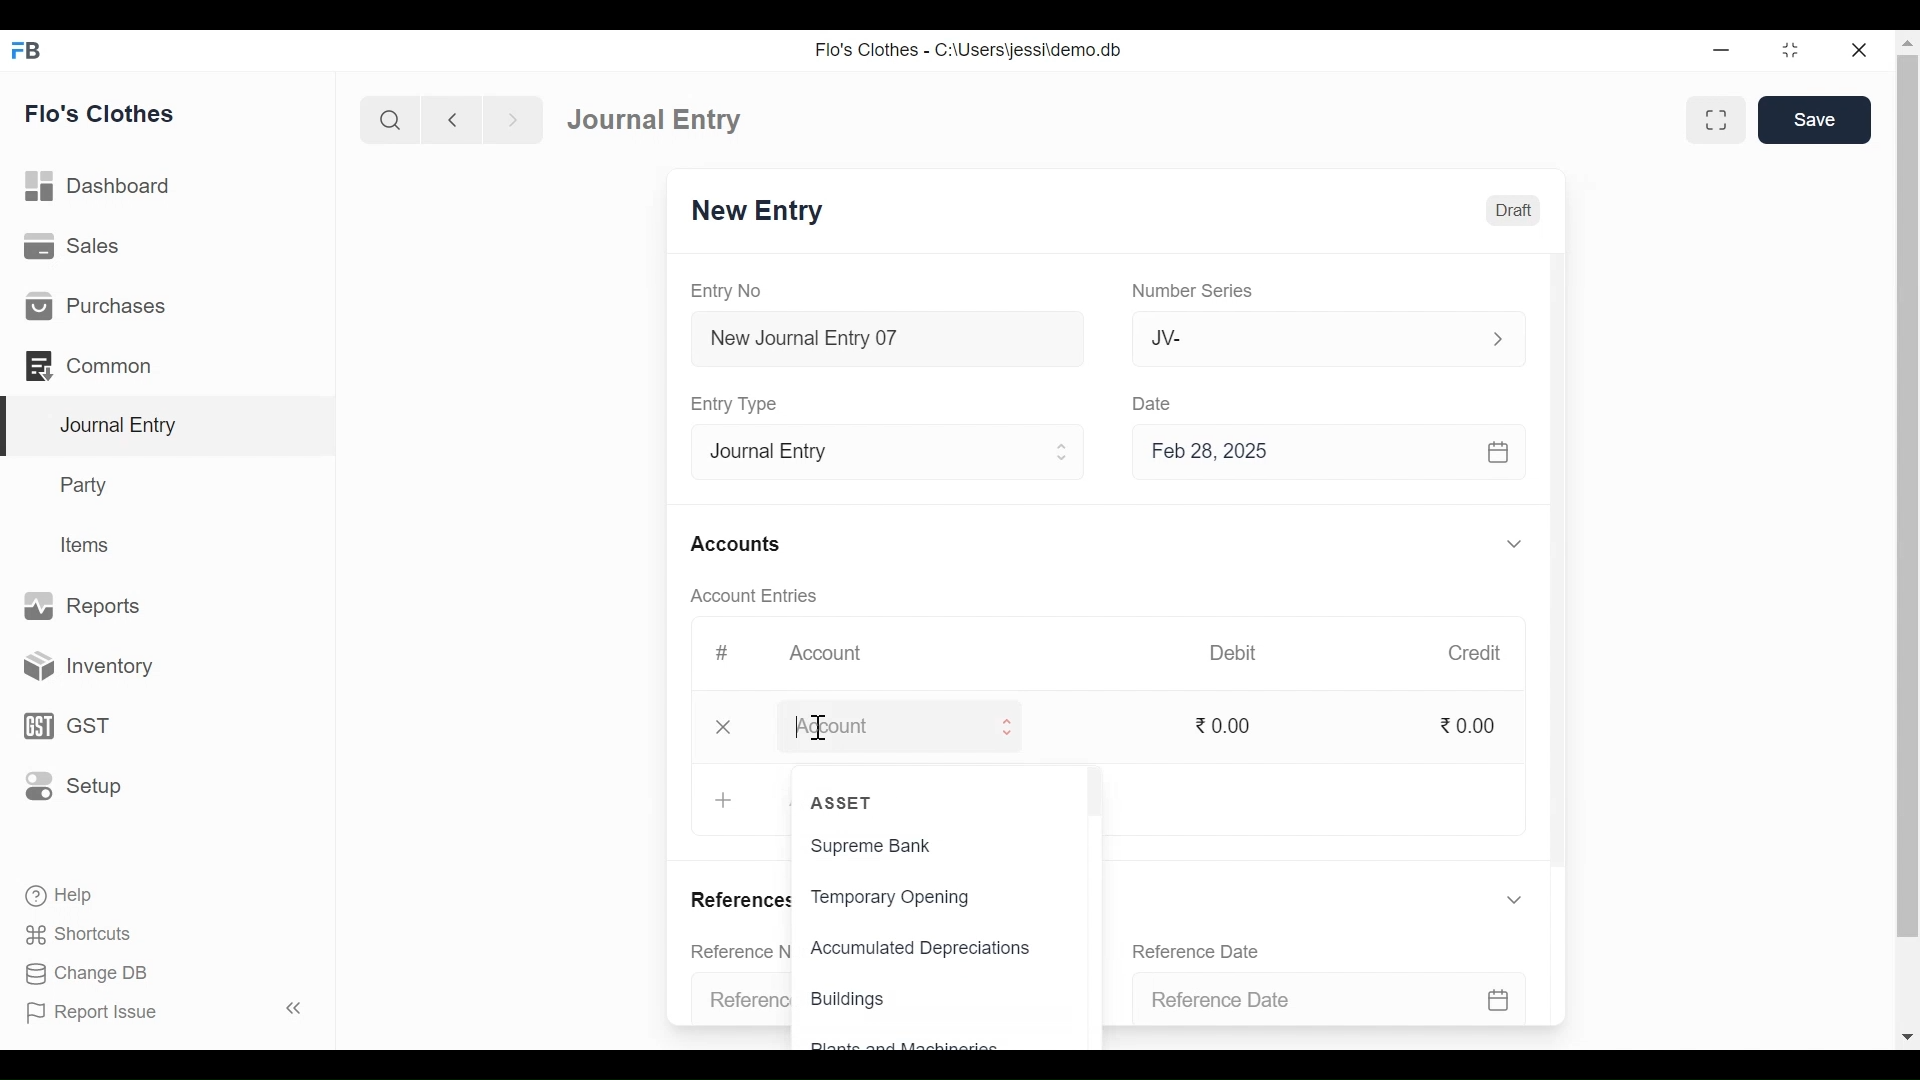 This screenshot has height=1080, width=1920. What do you see at coordinates (96, 305) in the screenshot?
I see `Purchases` at bounding box center [96, 305].